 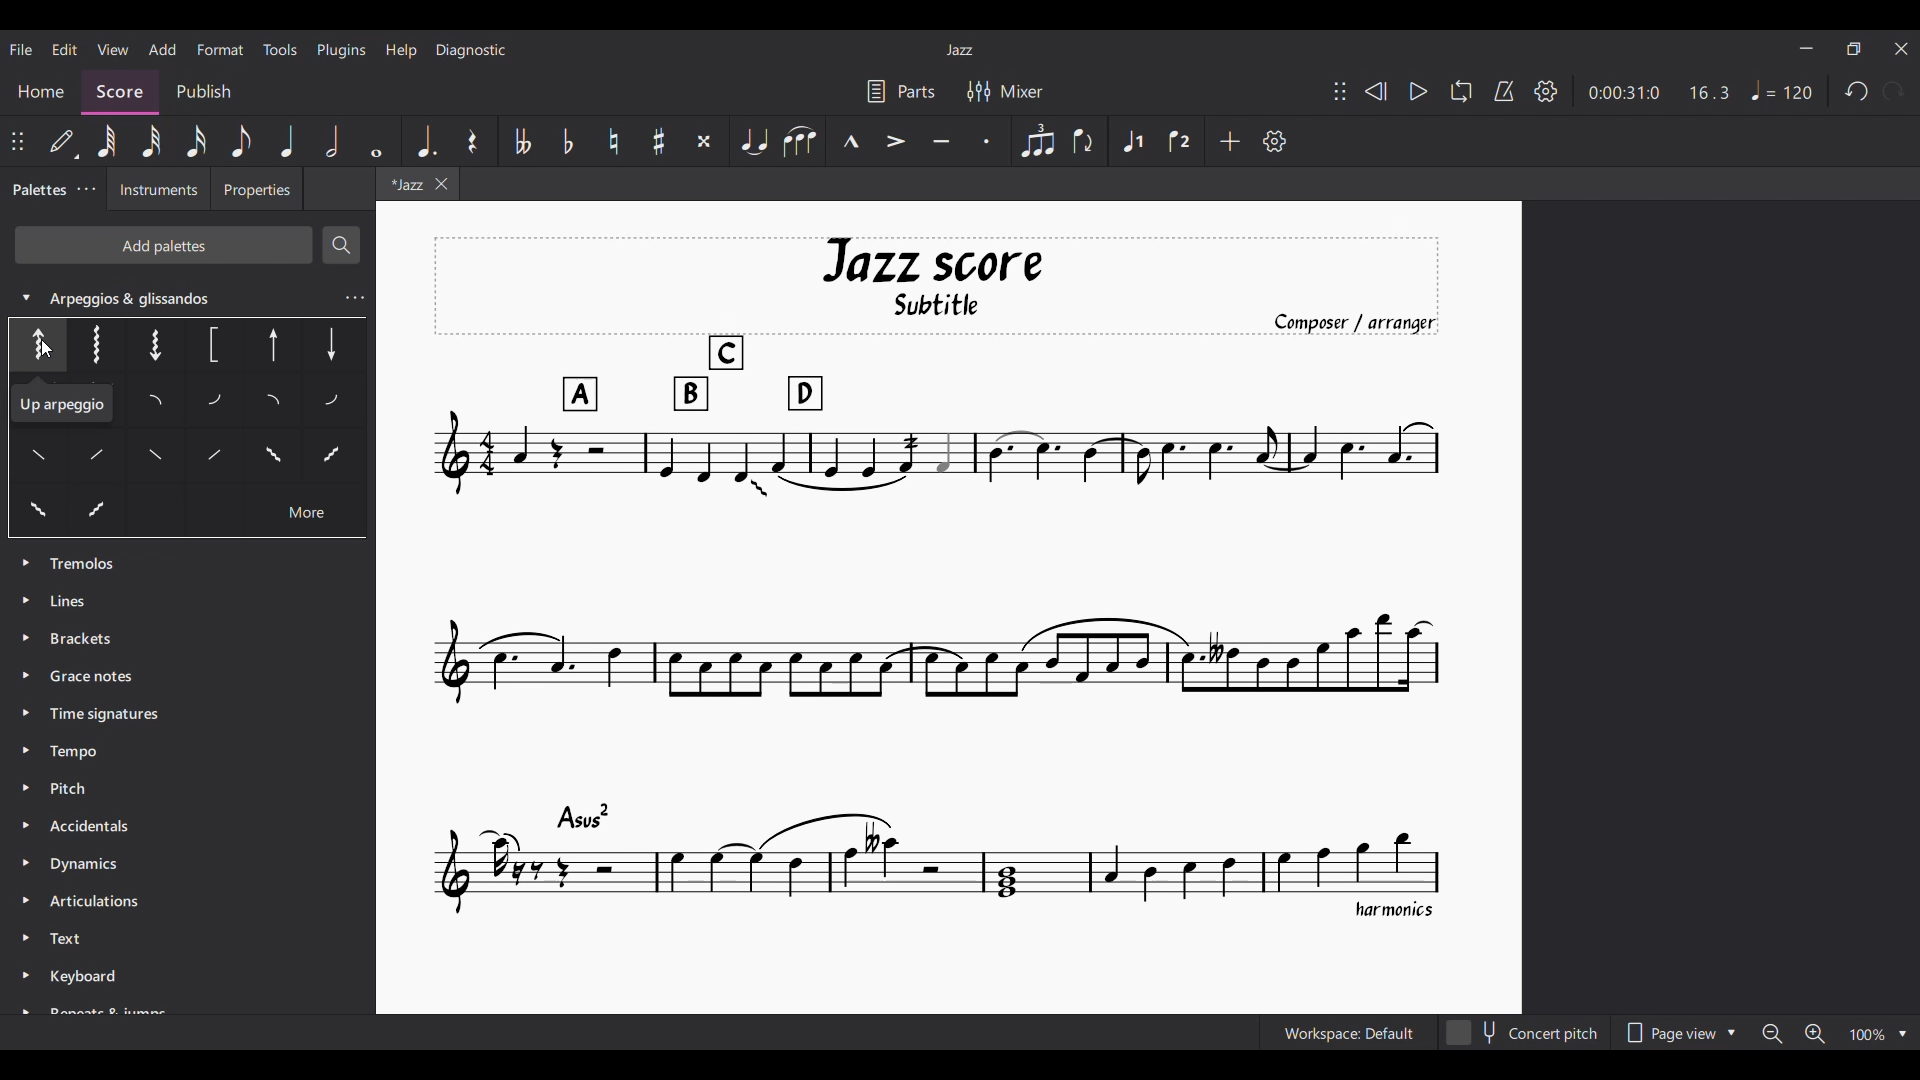 I want to click on Collapse, so click(x=27, y=297).